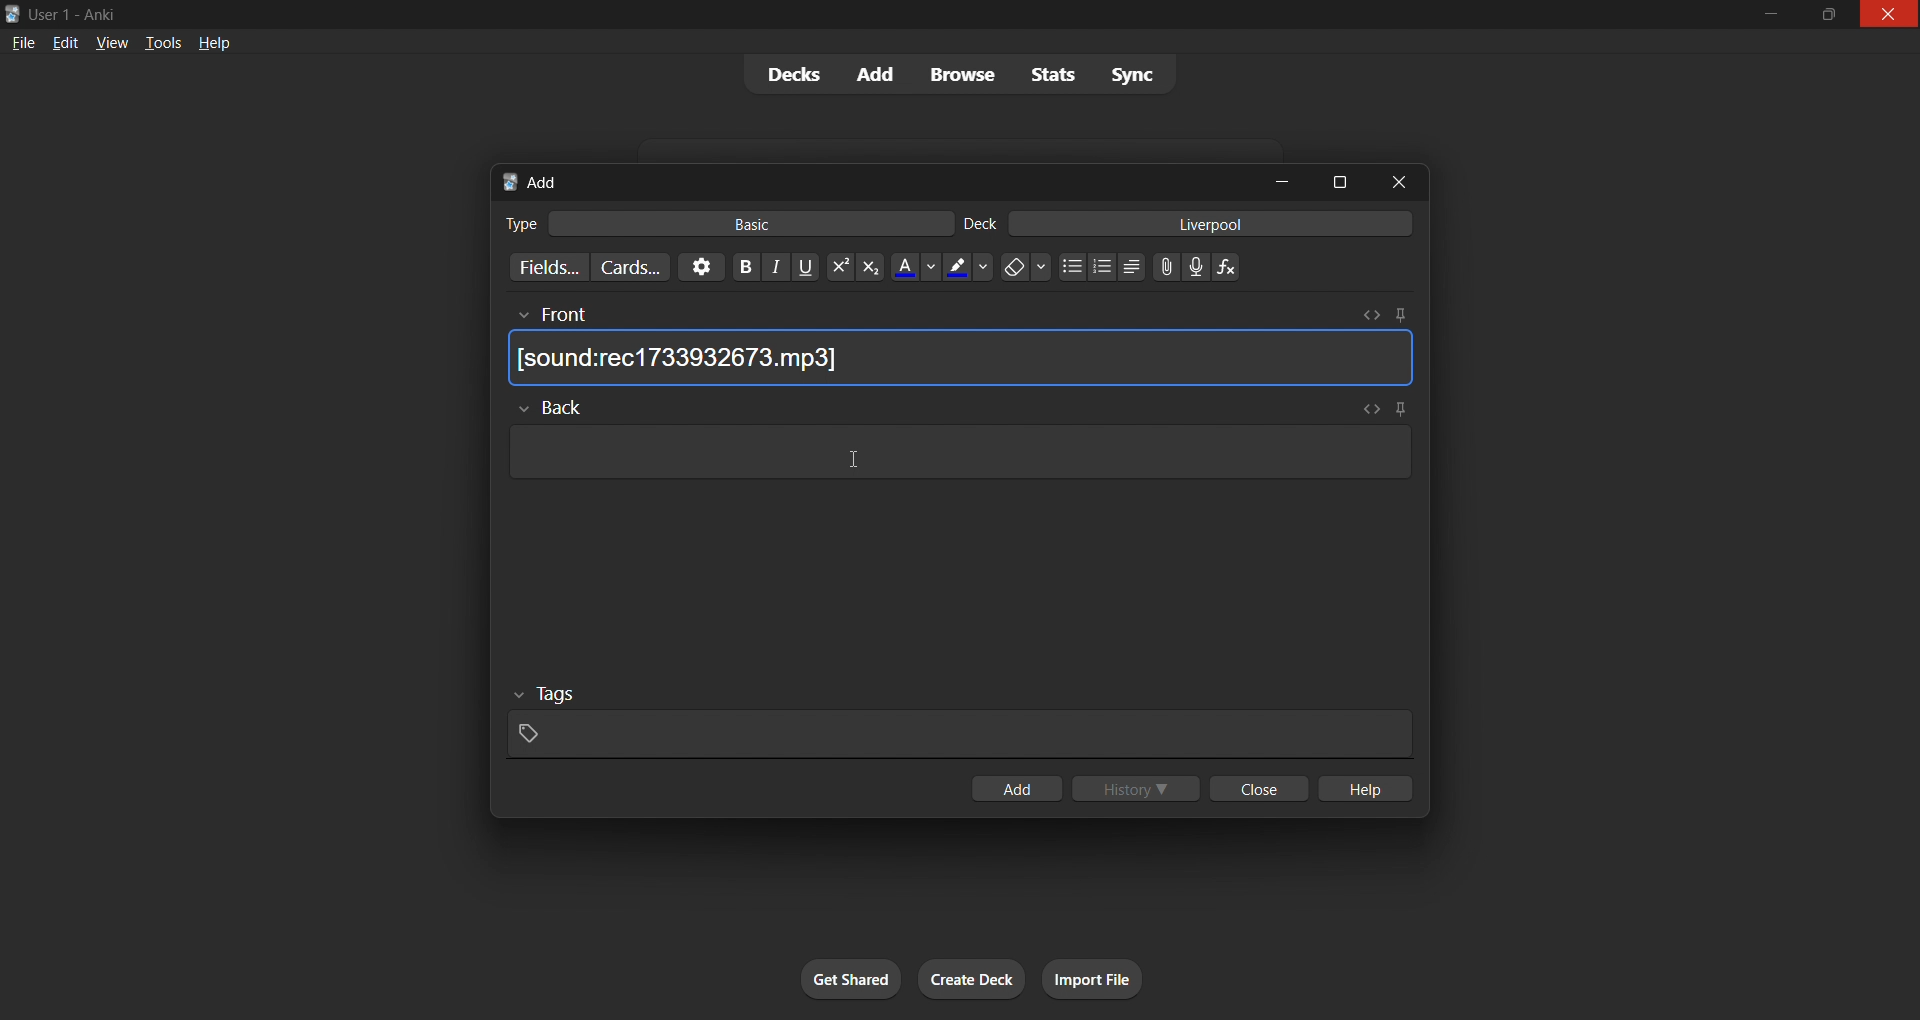  What do you see at coordinates (870, 268) in the screenshot?
I see `subscript` at bounding box center [870, 268].